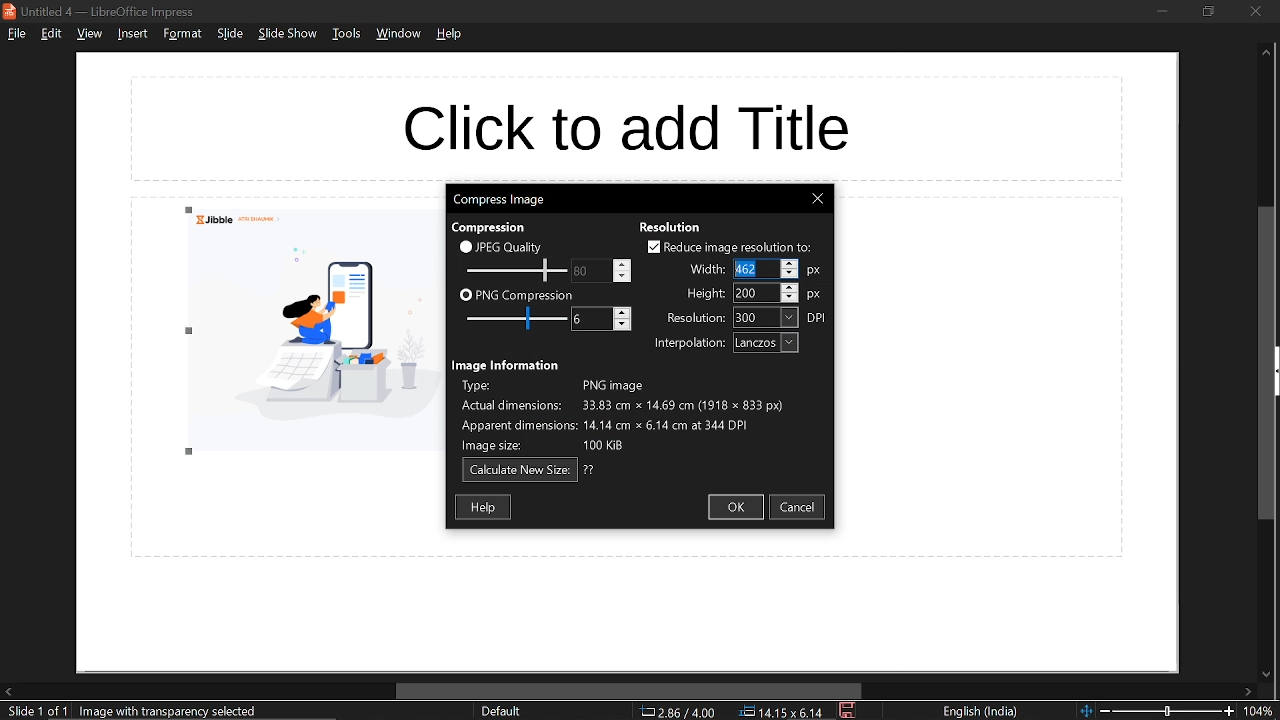 This screenshot has width=1280, height=720. Describe the element at coordinates (230, 34) in the screenshot. I see `slide` at that location.